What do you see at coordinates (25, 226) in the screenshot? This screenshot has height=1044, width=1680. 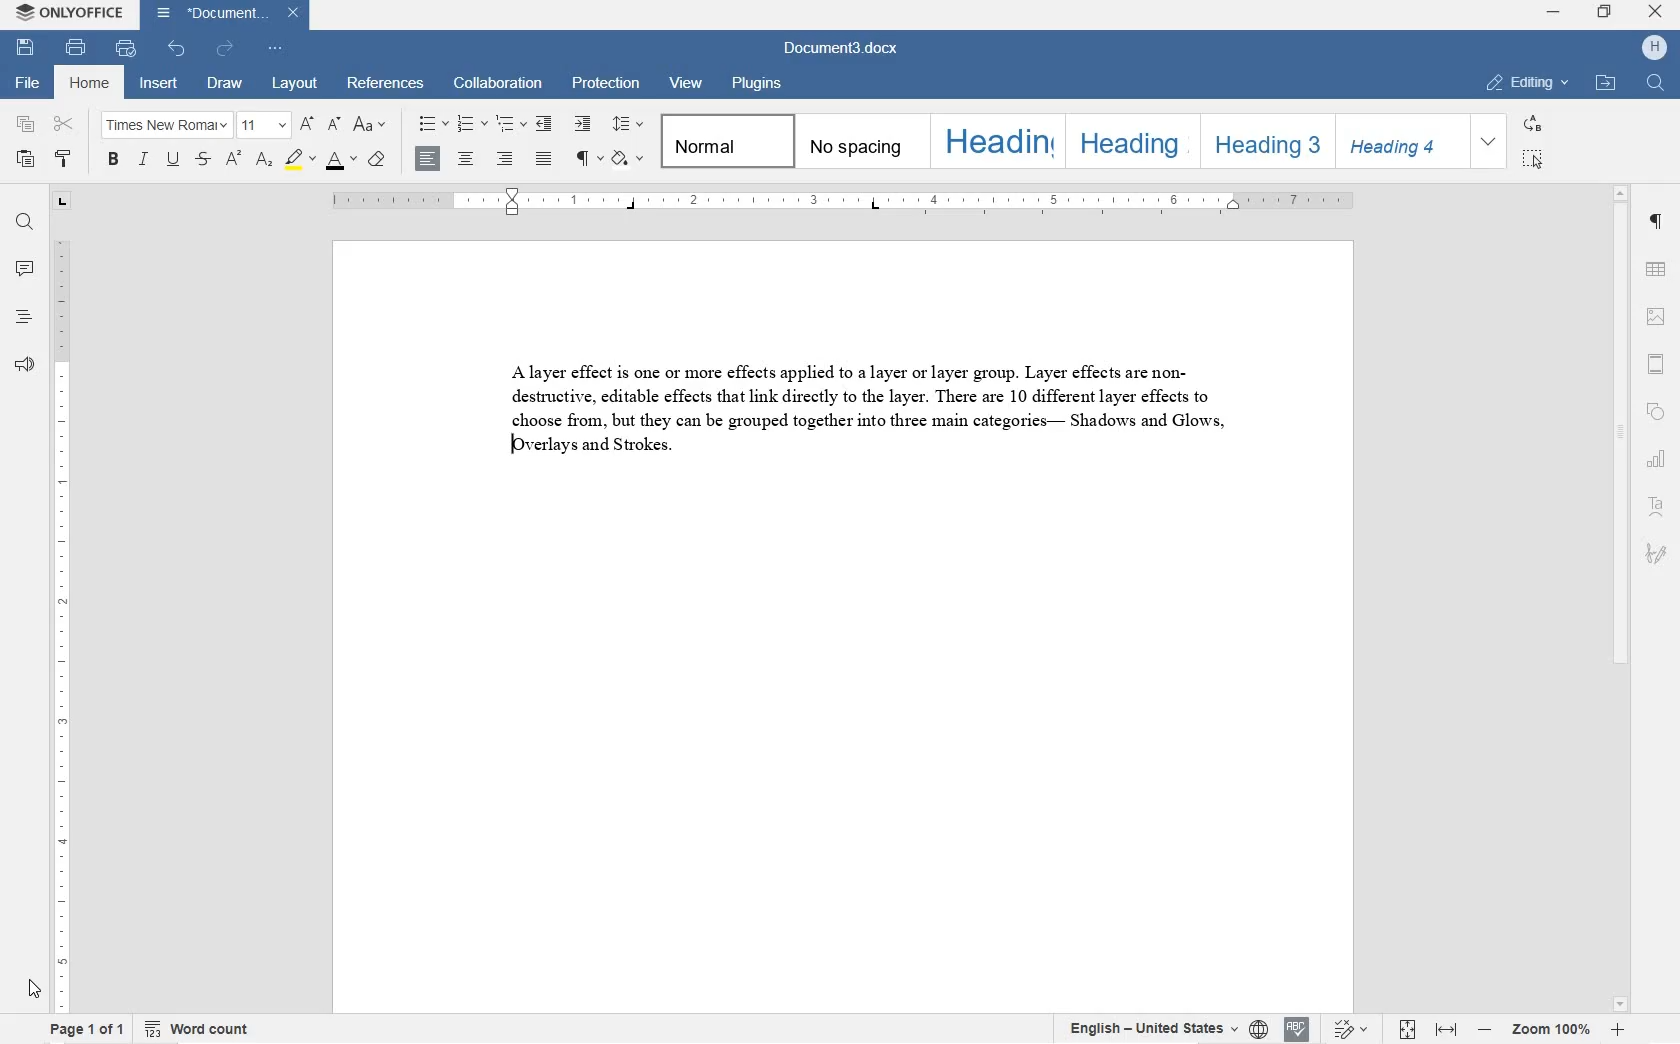 I see `find` at bounding box center [25, 226].